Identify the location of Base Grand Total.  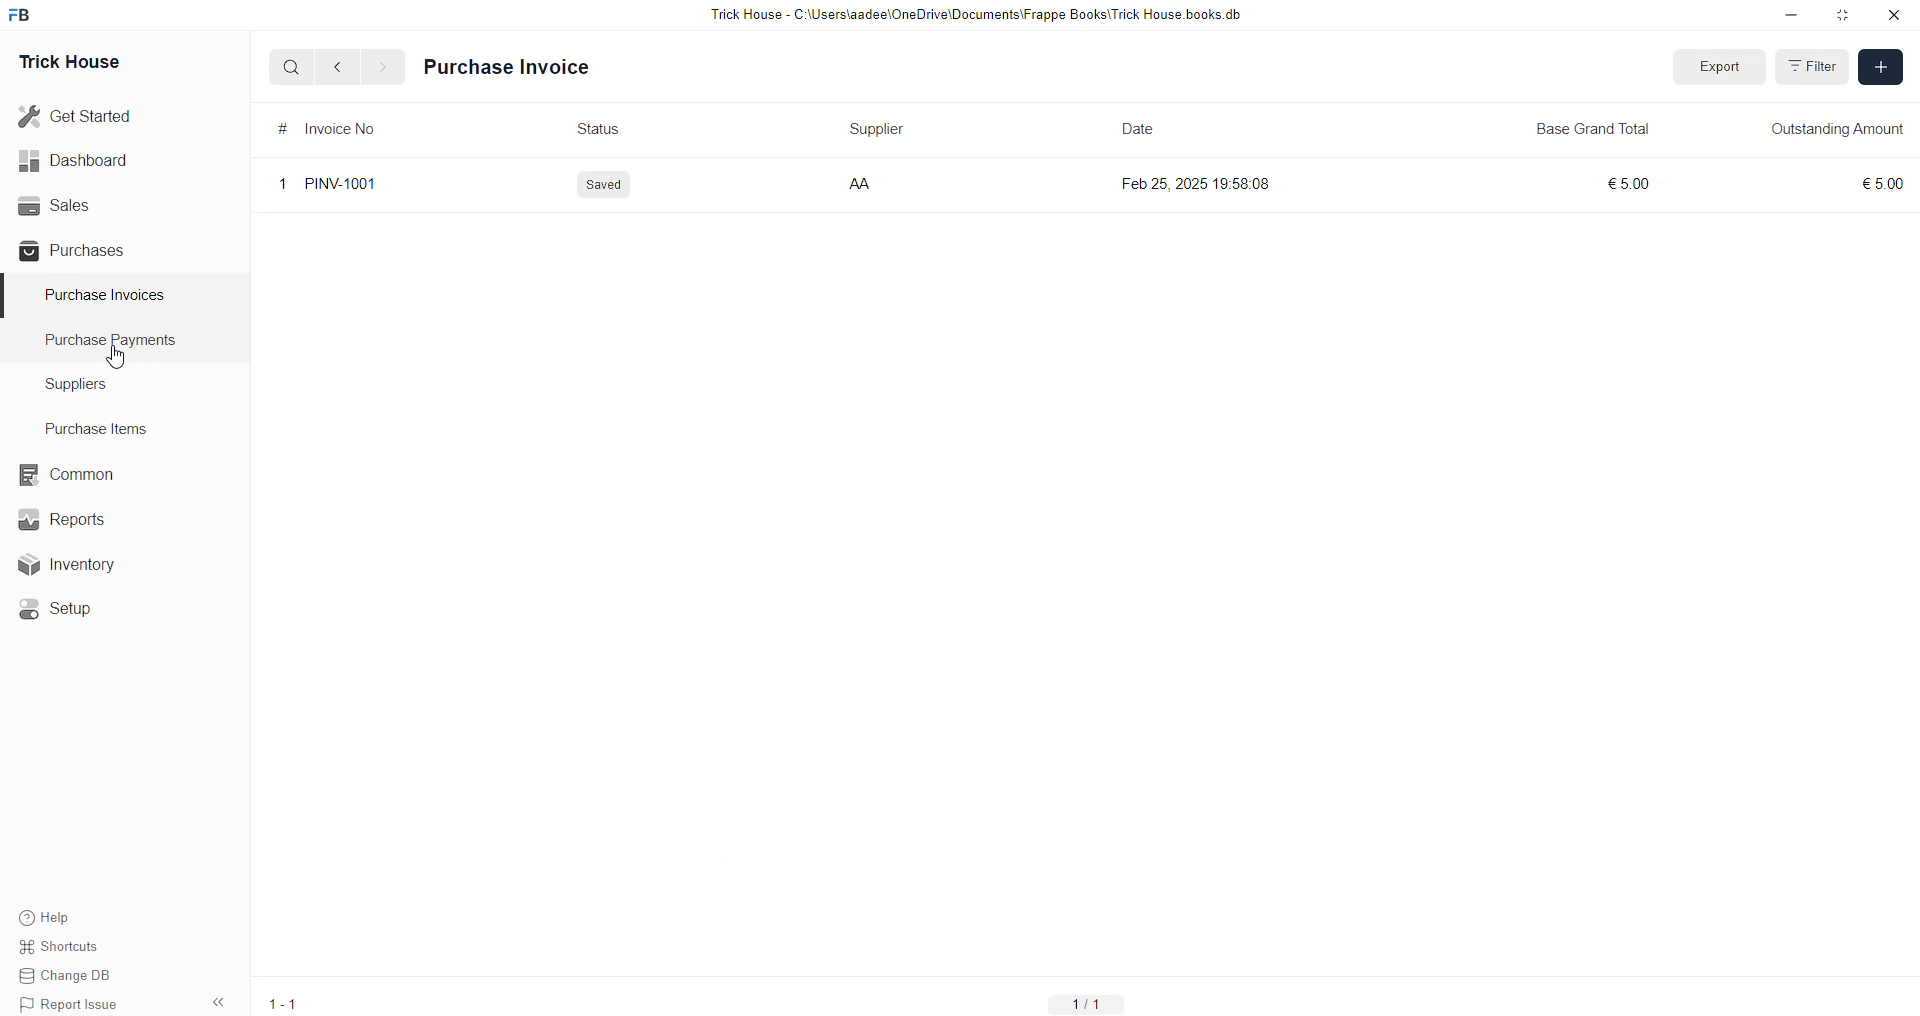
(1589, 125).